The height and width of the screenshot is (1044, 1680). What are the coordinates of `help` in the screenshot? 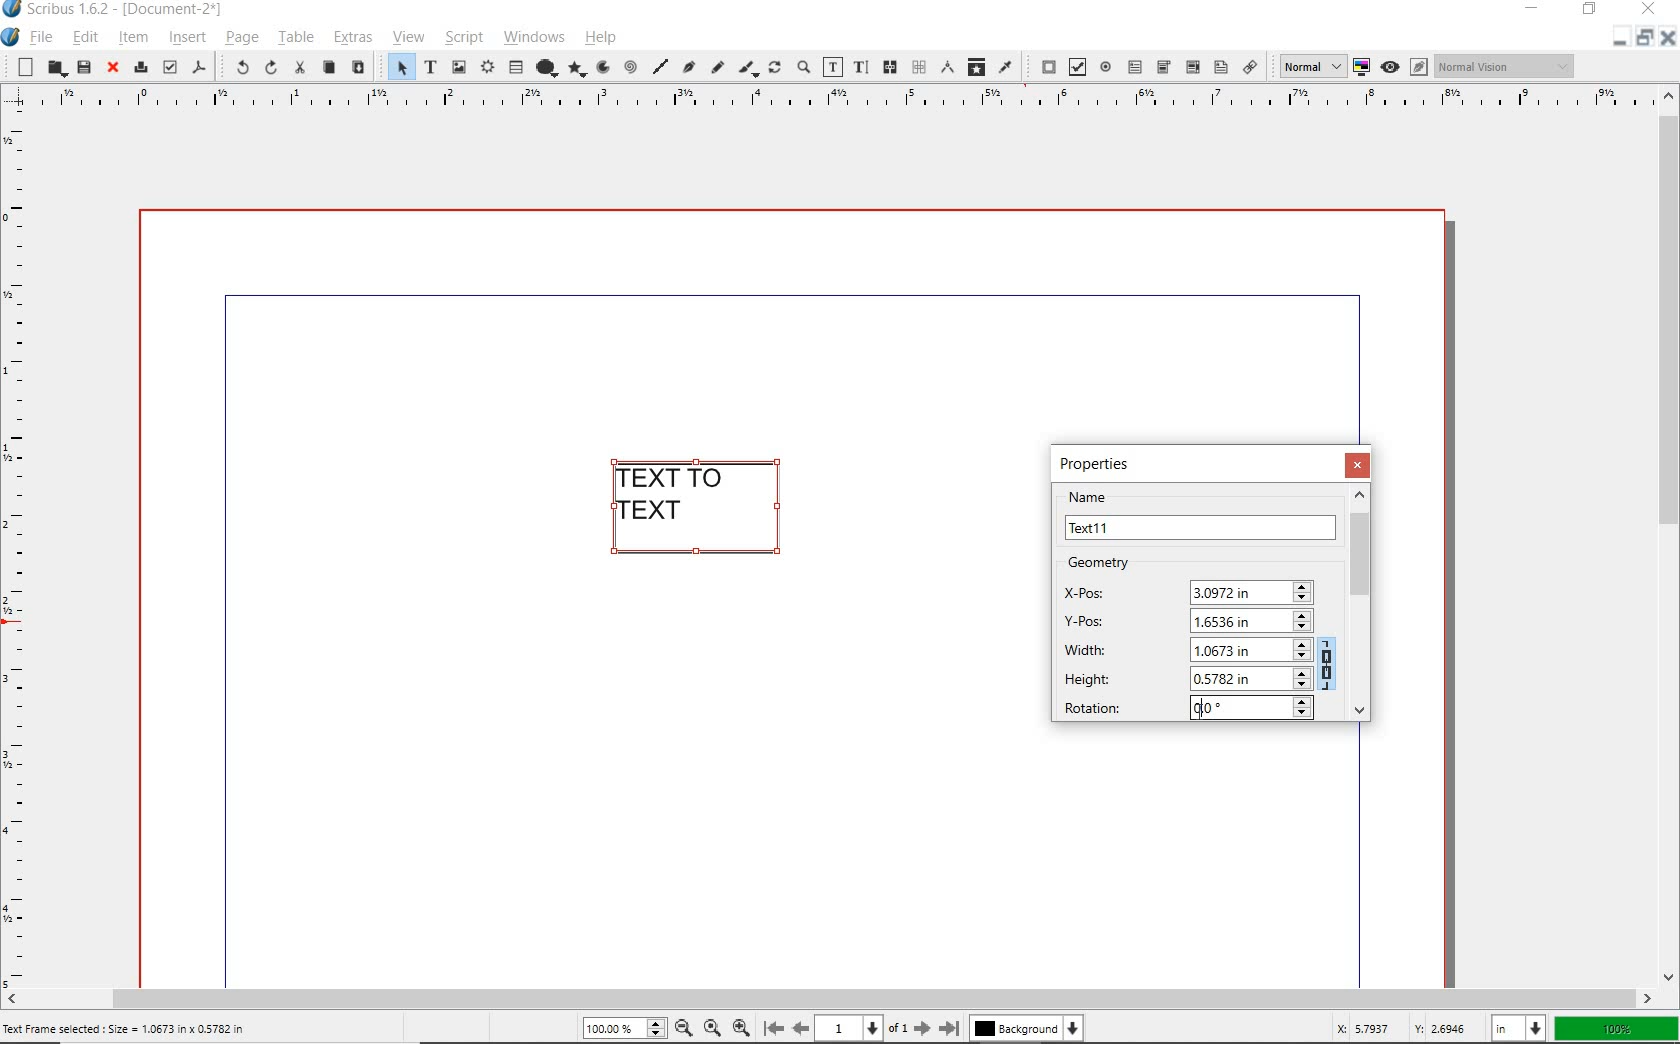 It's located at (600, 40).